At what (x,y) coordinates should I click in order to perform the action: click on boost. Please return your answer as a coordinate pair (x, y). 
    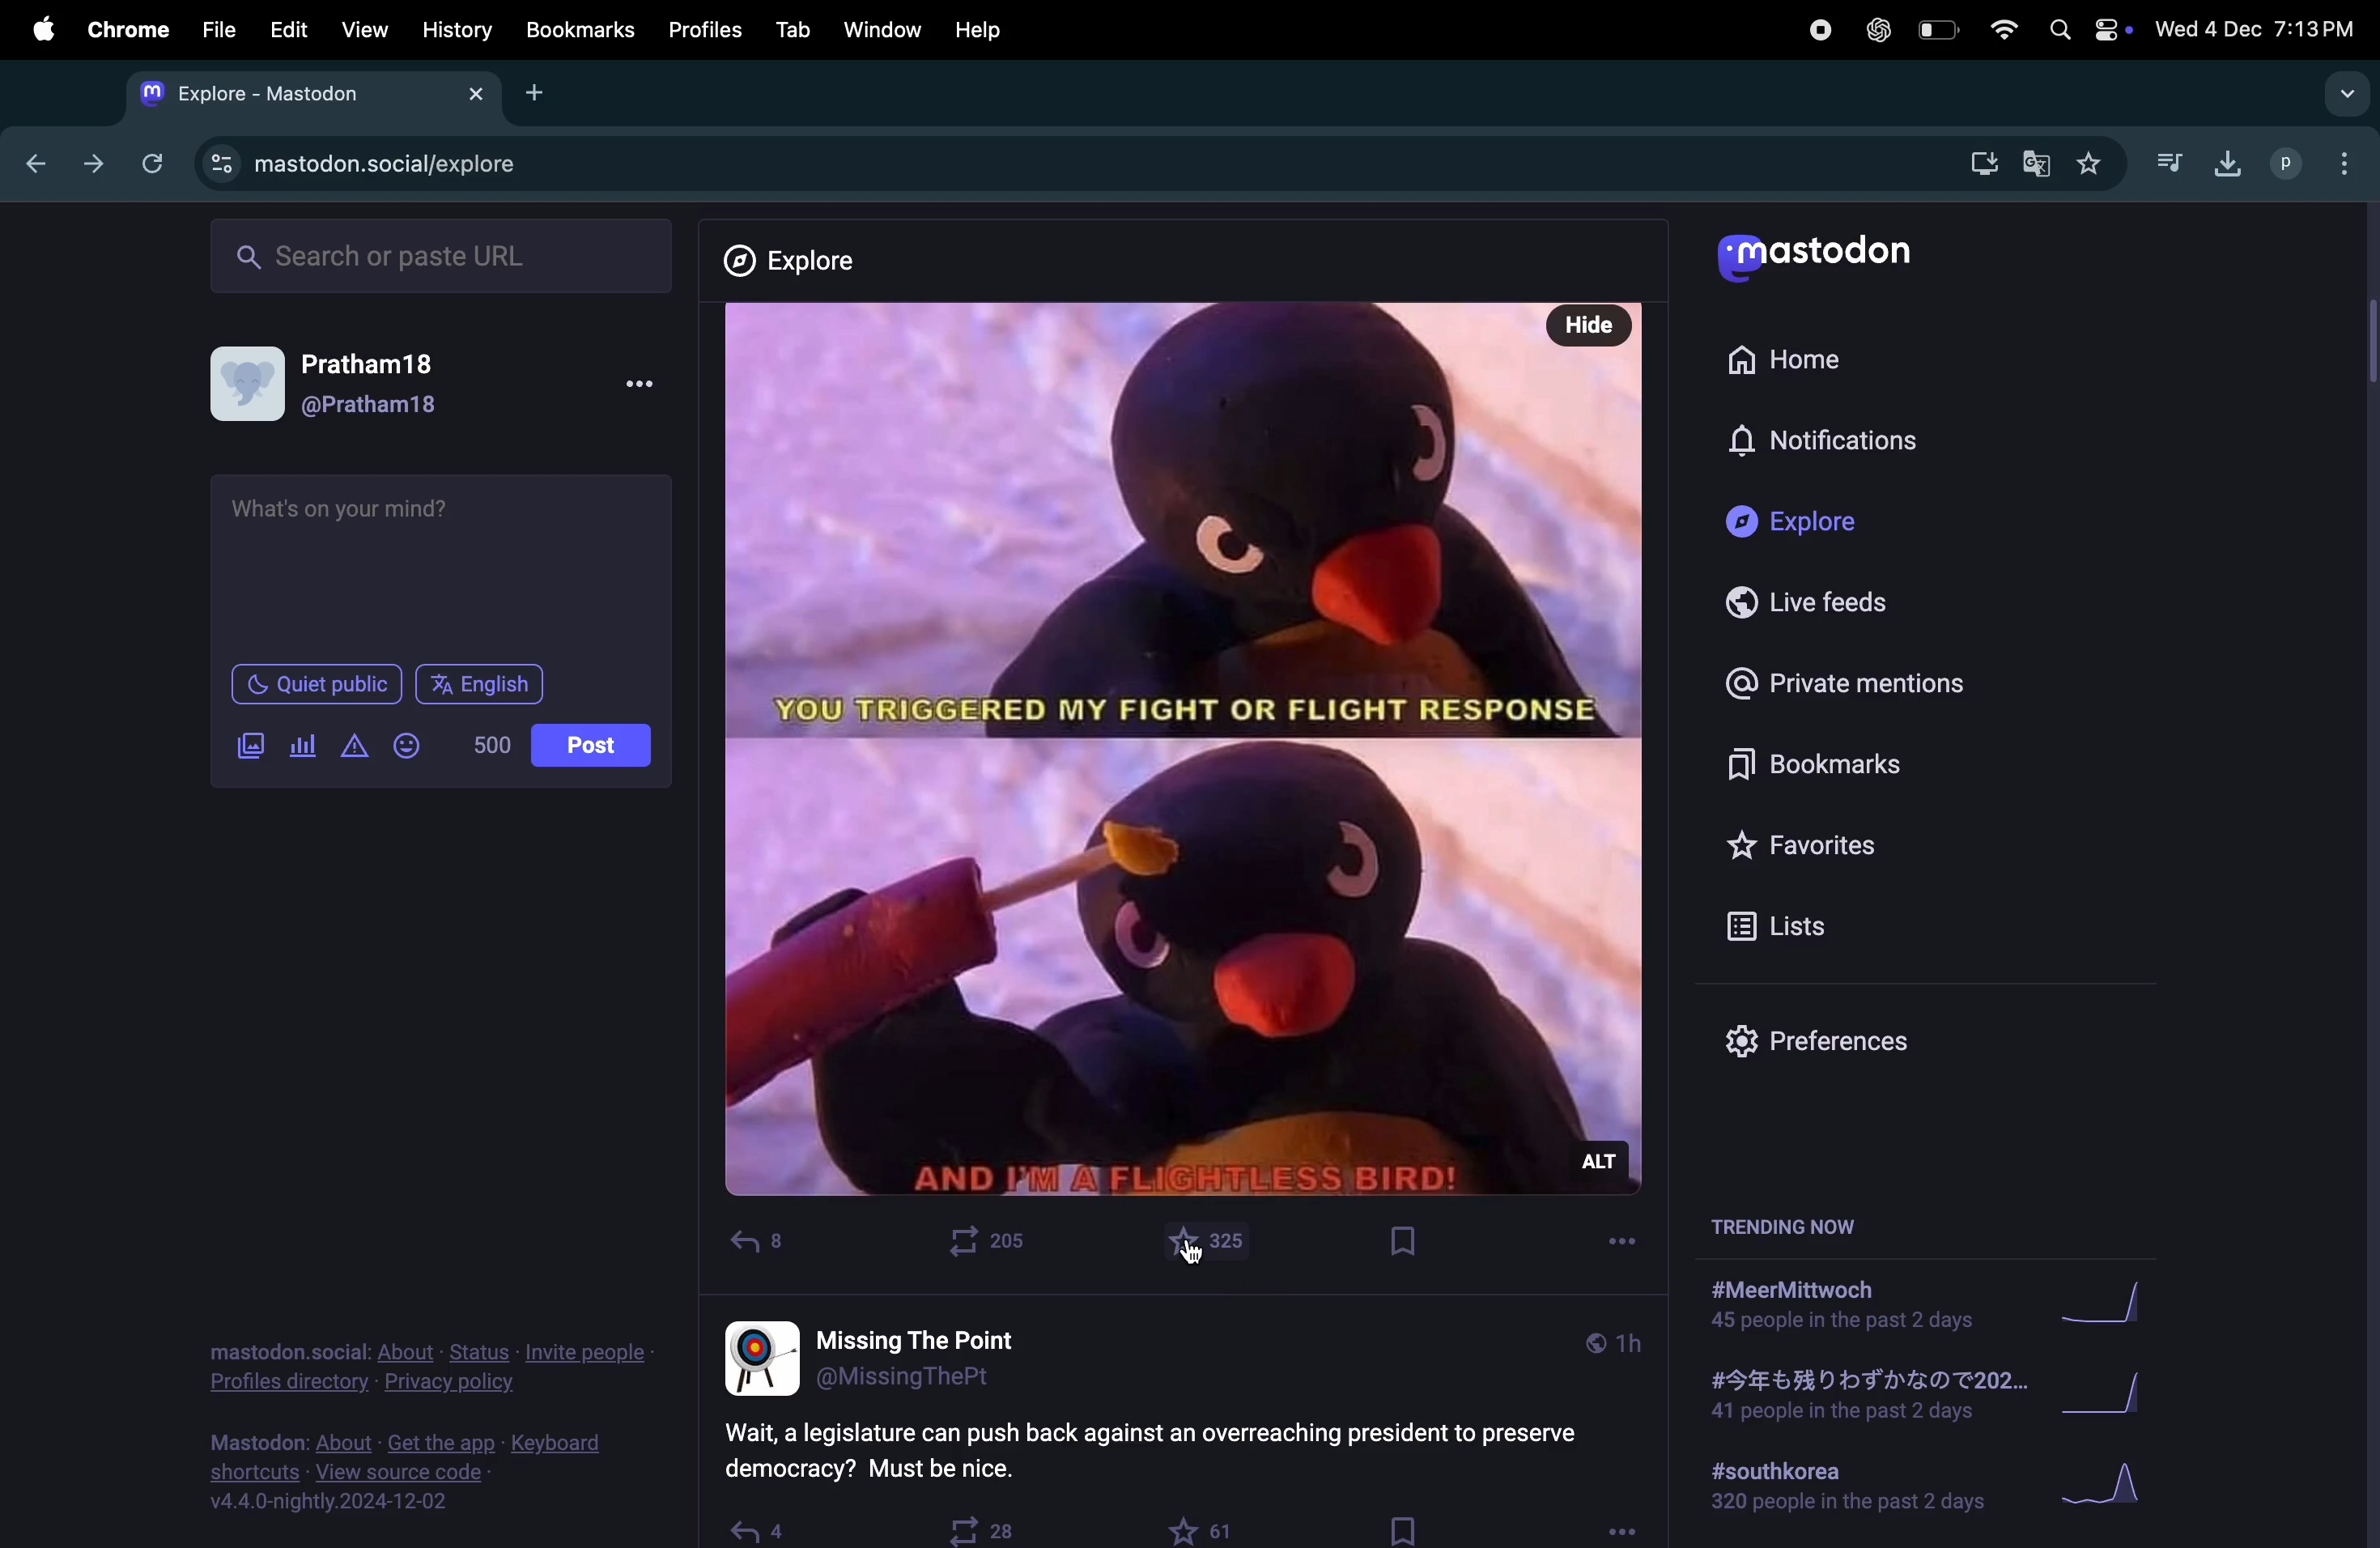
    Looking at the image, I should click on (990, 1525).